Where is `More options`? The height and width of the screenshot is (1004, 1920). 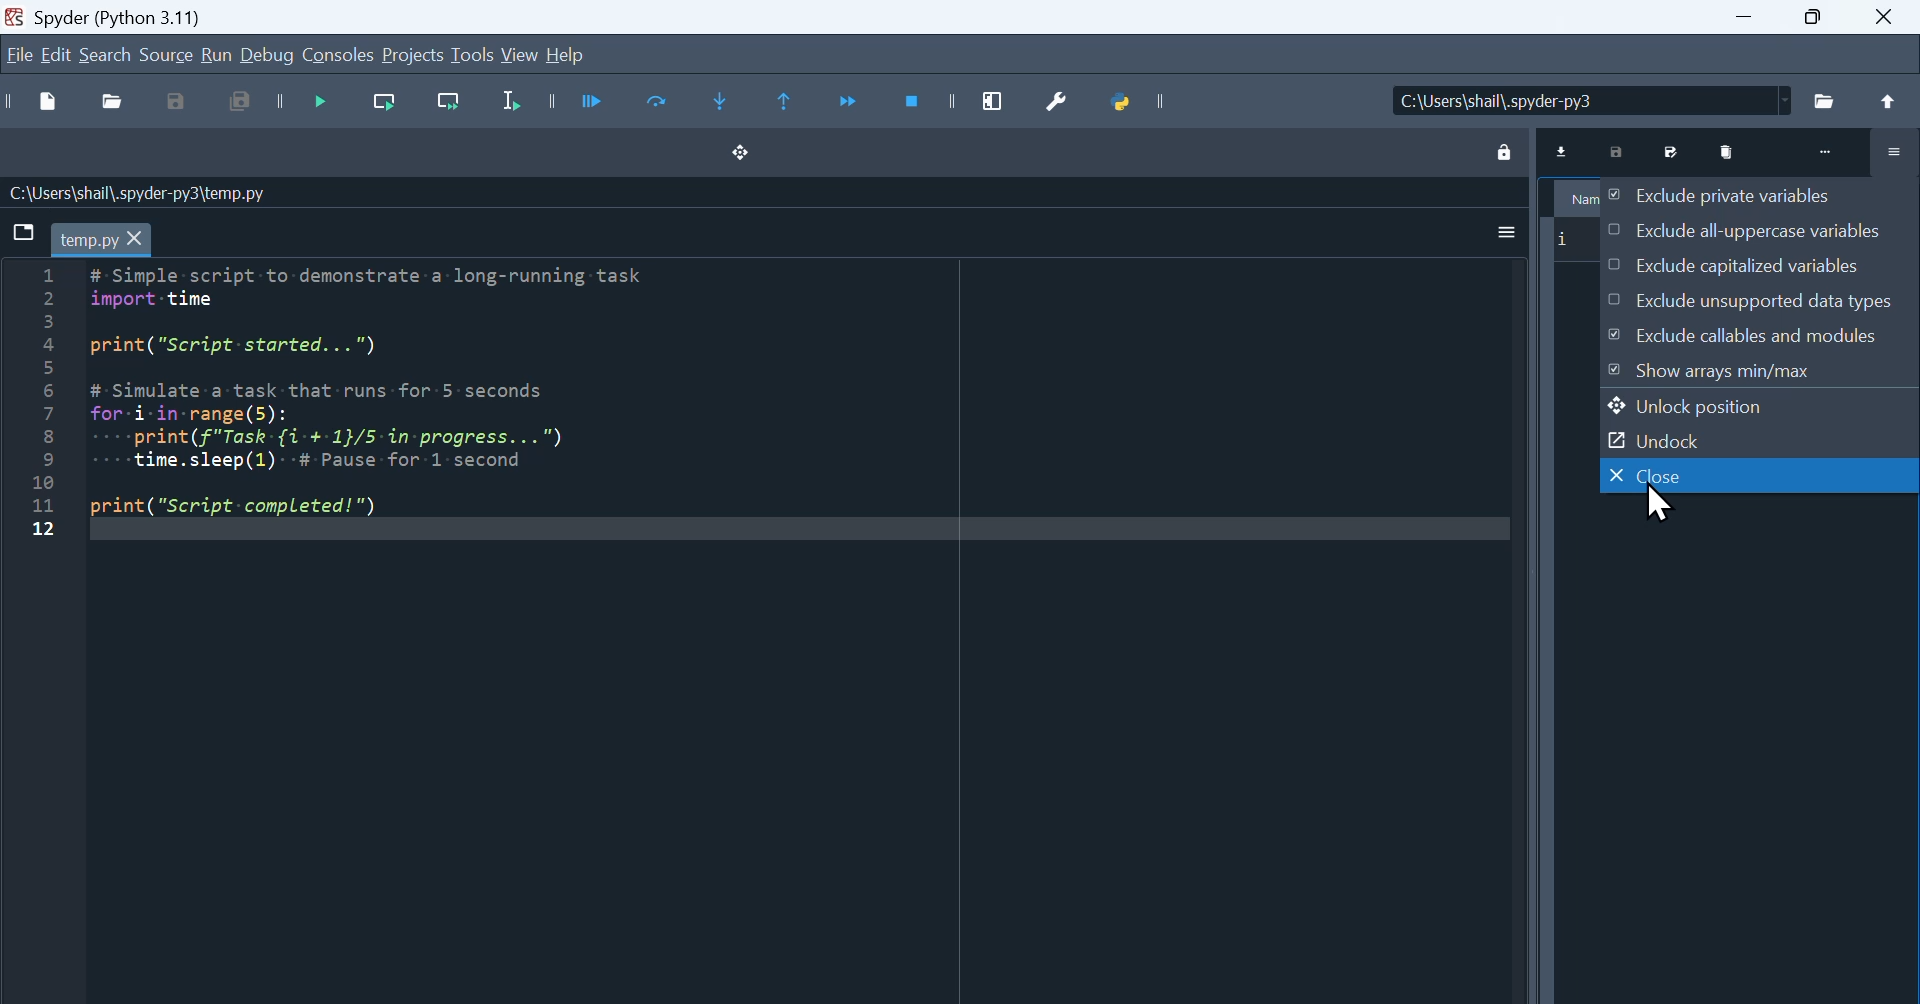 More options is located at coordinates (1506, 234).